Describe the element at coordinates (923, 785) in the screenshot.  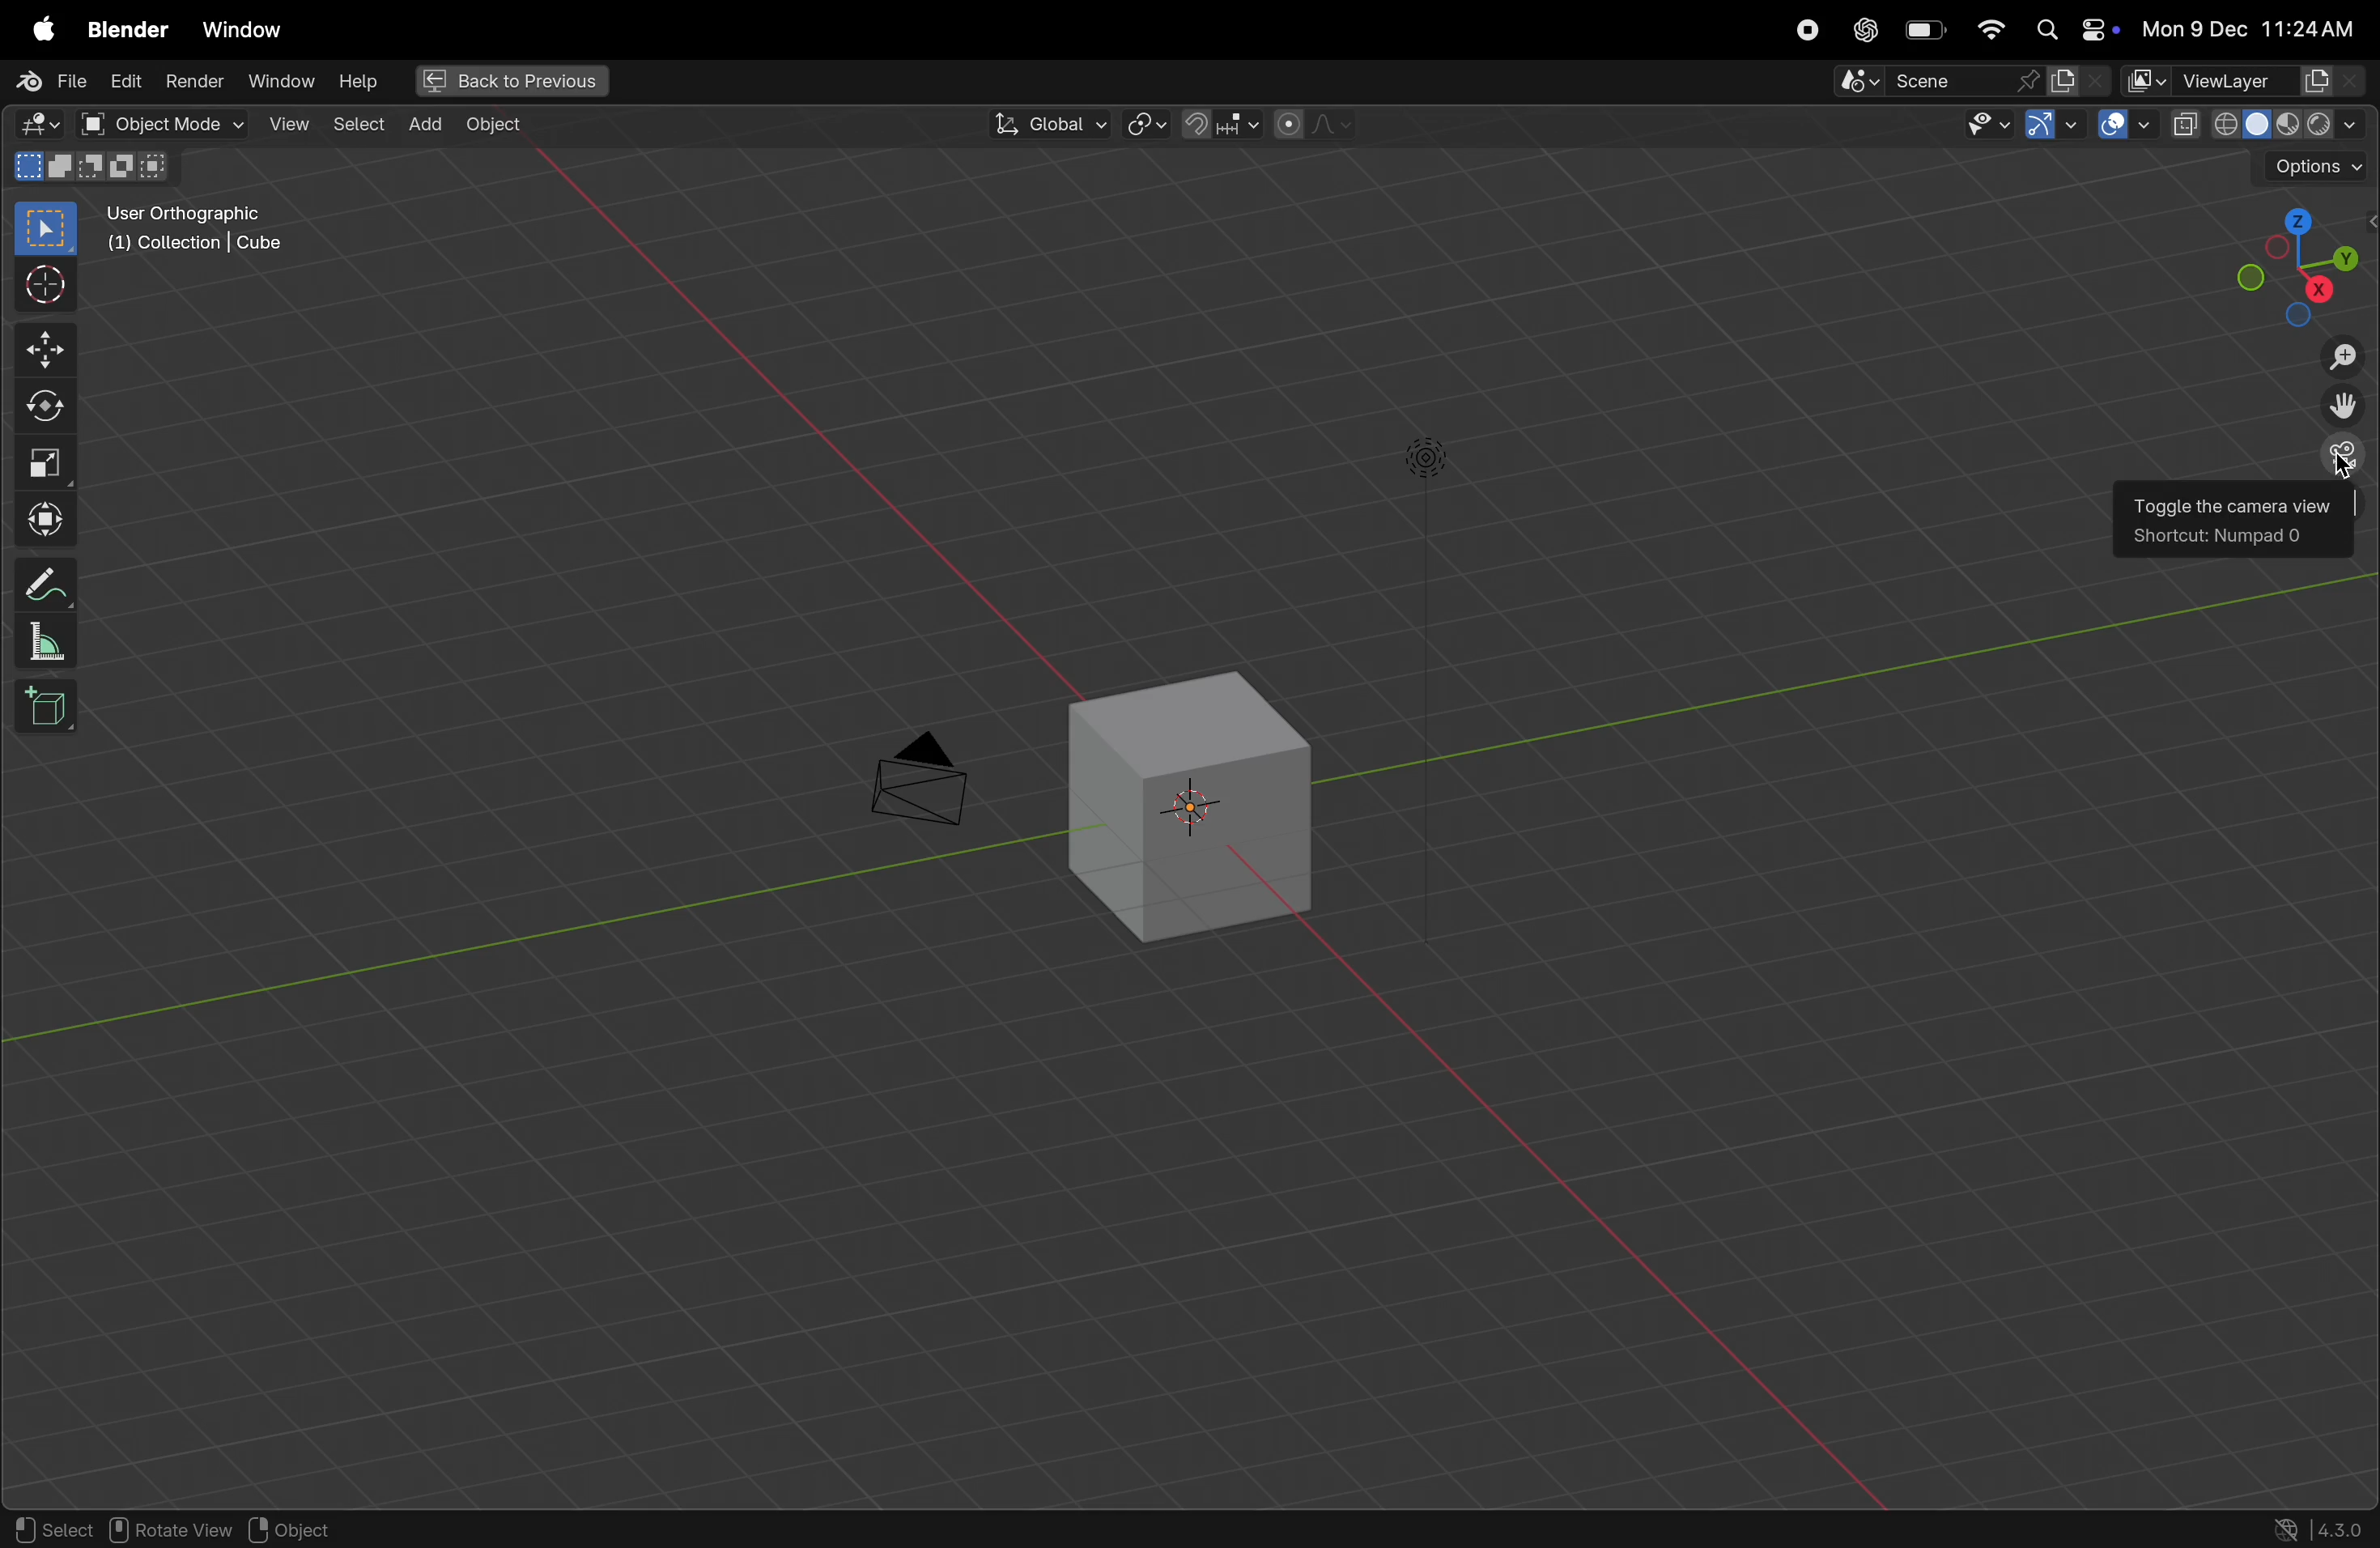
I see `camera` at that location.